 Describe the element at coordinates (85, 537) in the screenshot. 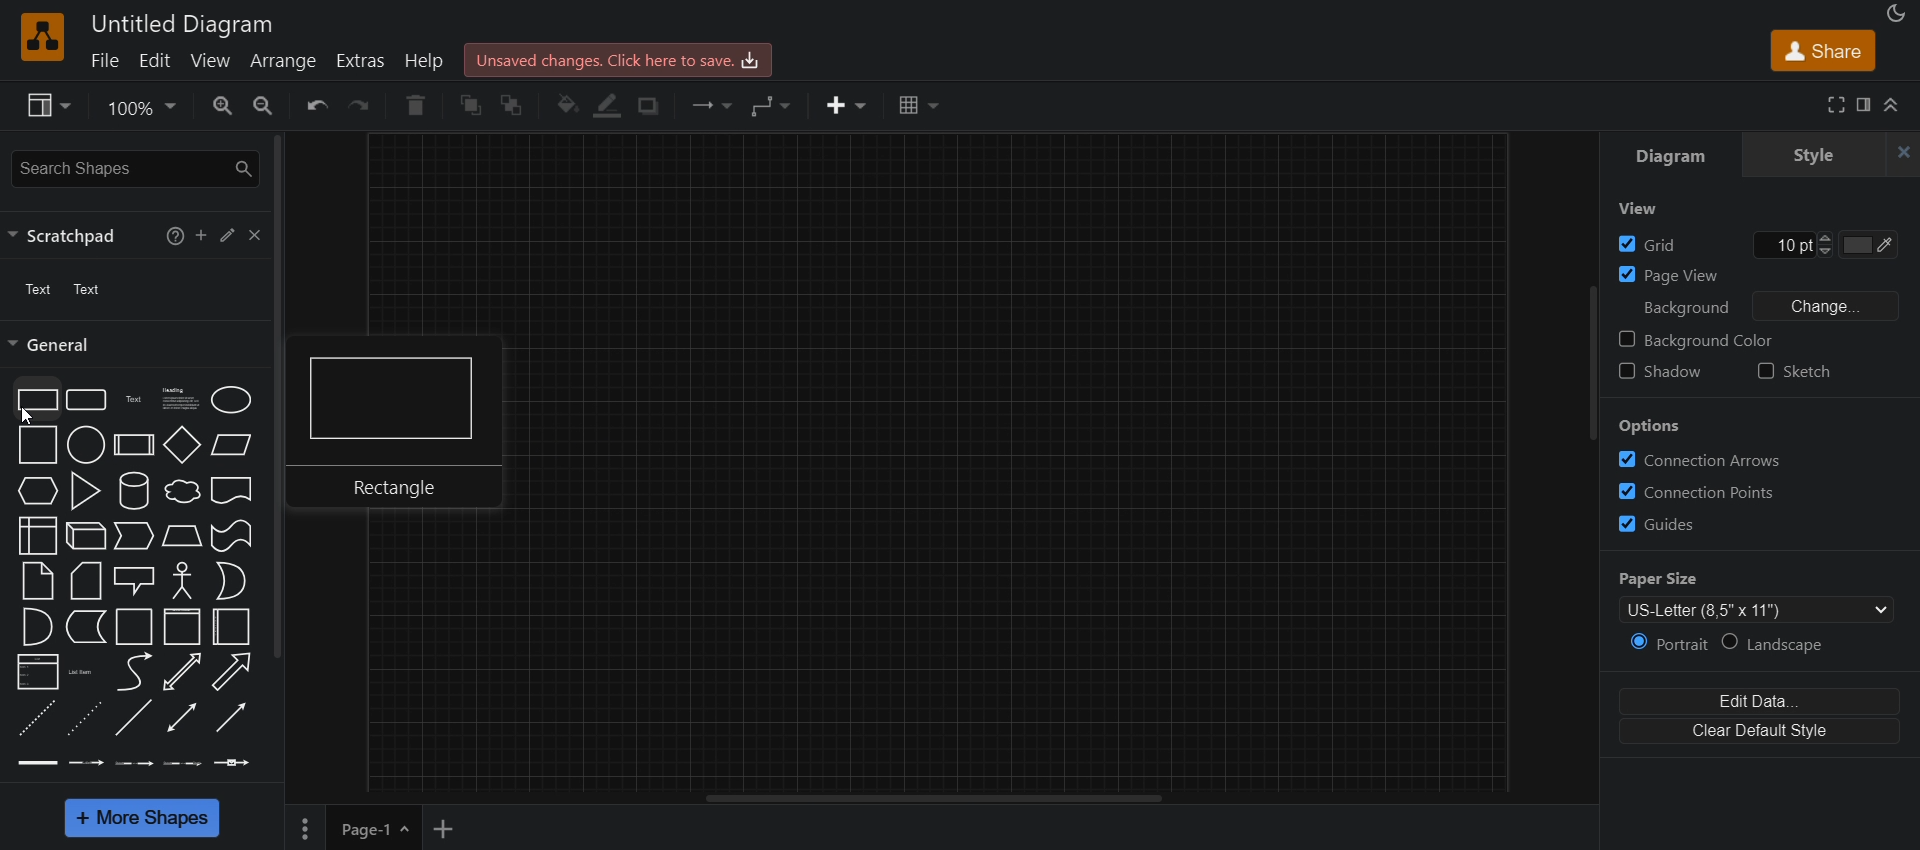

I see `cube` at that location.